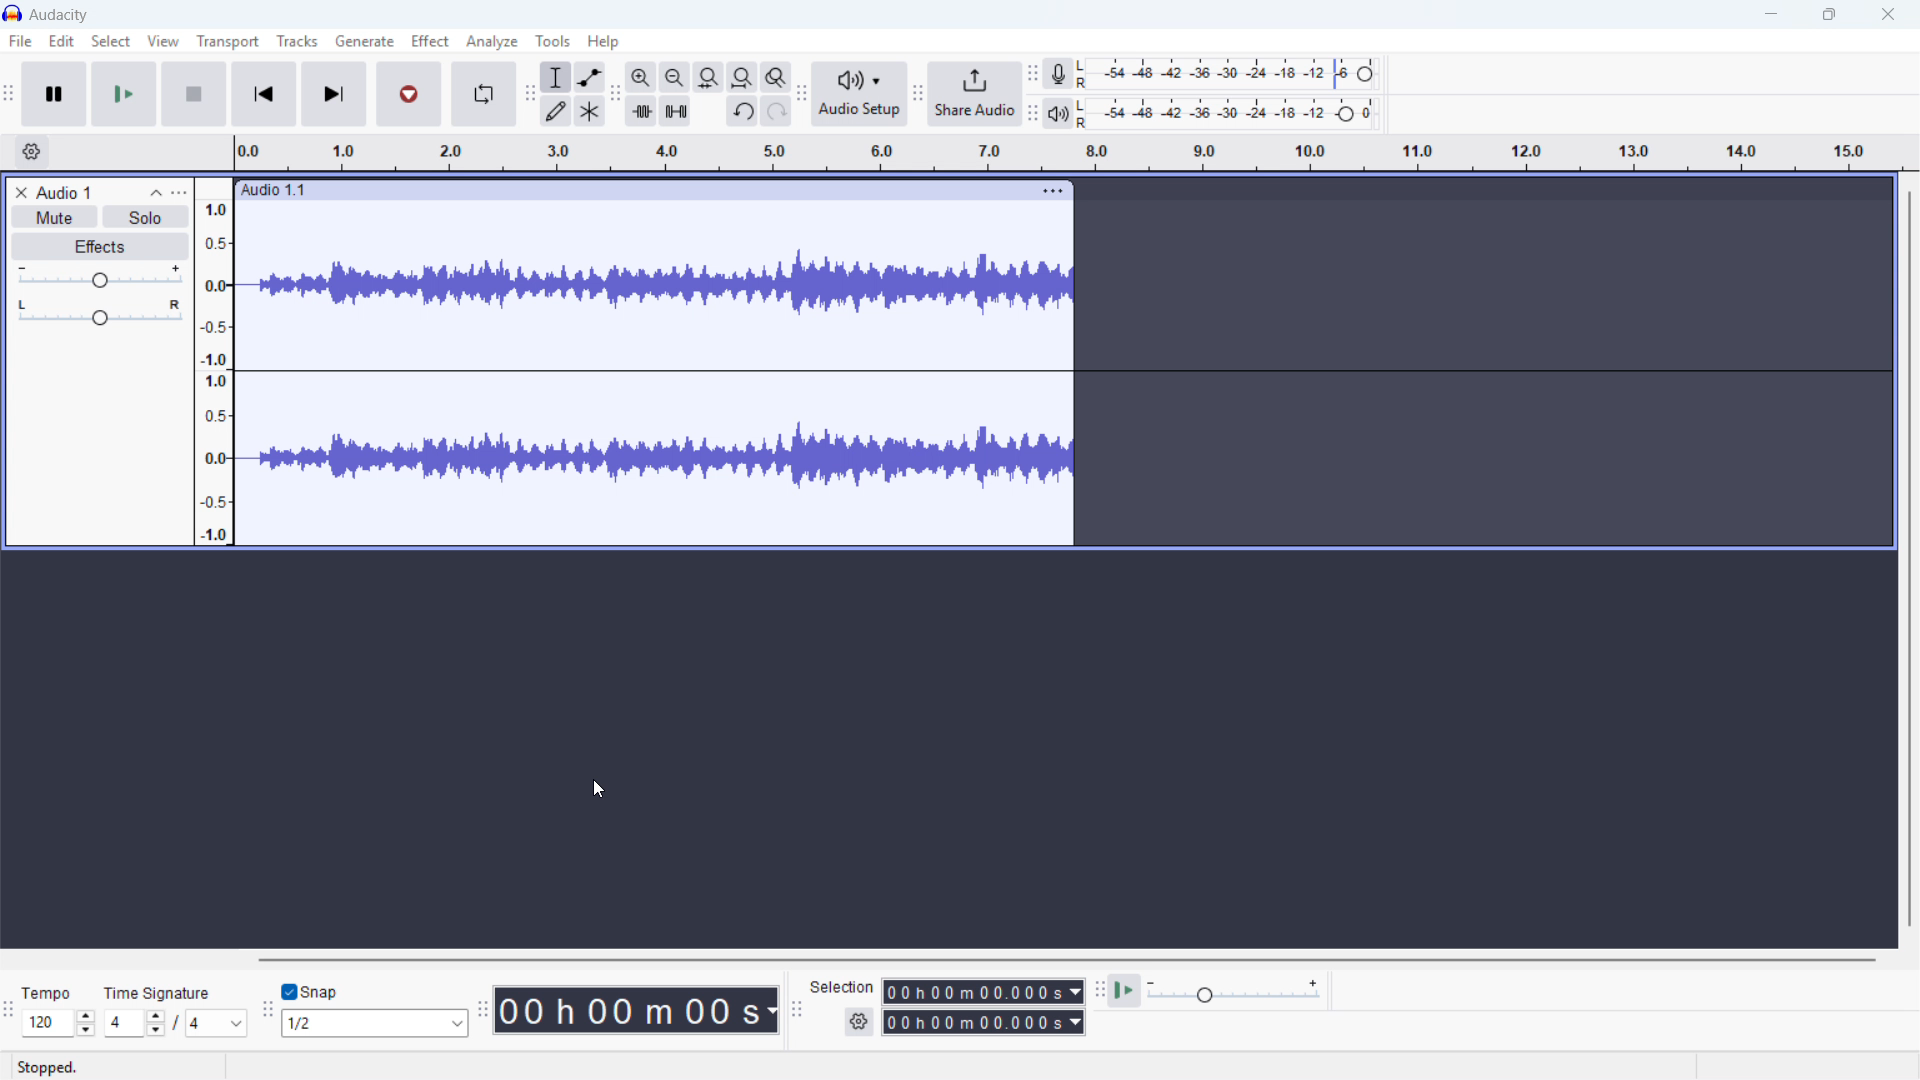 This screenshot has height=1080, width=1920. I want to click on Snapping toolbar , so click(268, 1009).